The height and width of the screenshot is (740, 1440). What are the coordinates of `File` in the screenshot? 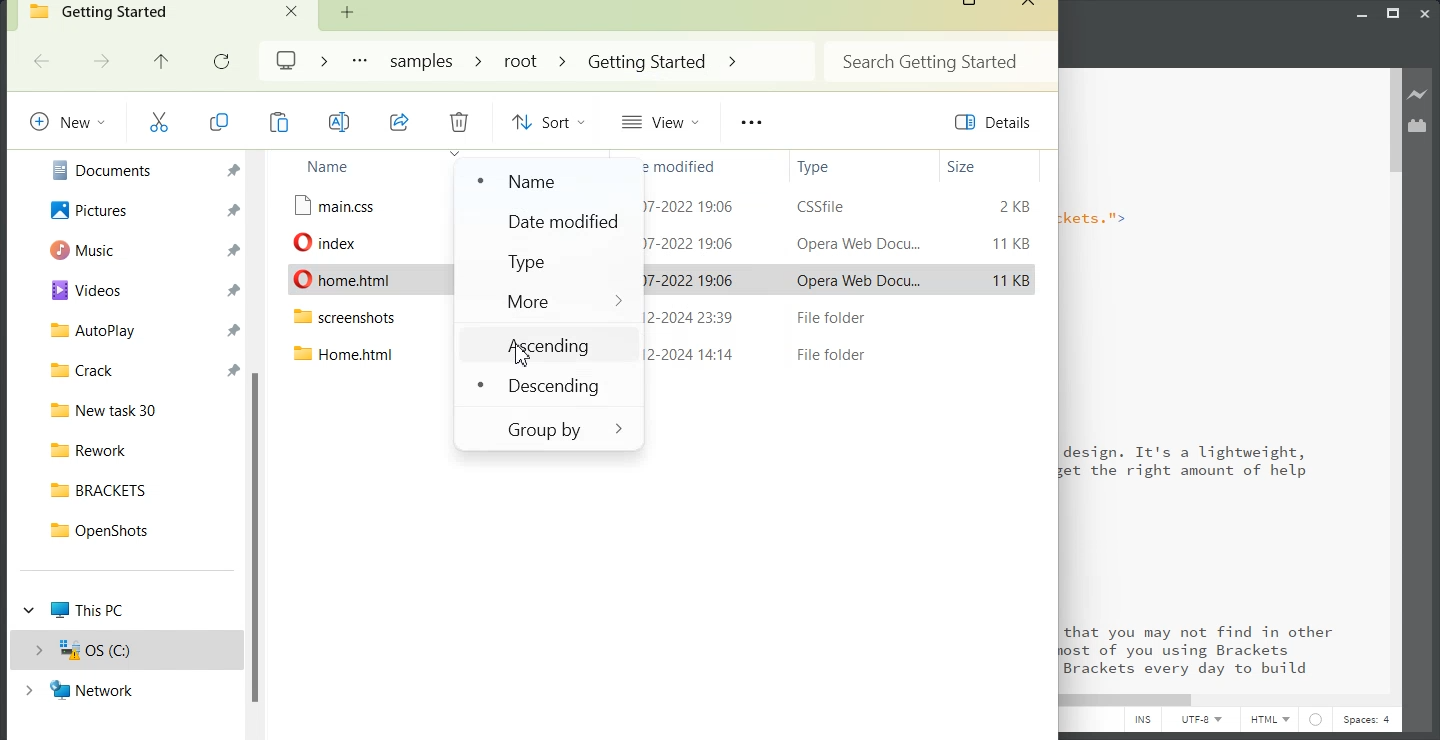 It's located at (349, 241).